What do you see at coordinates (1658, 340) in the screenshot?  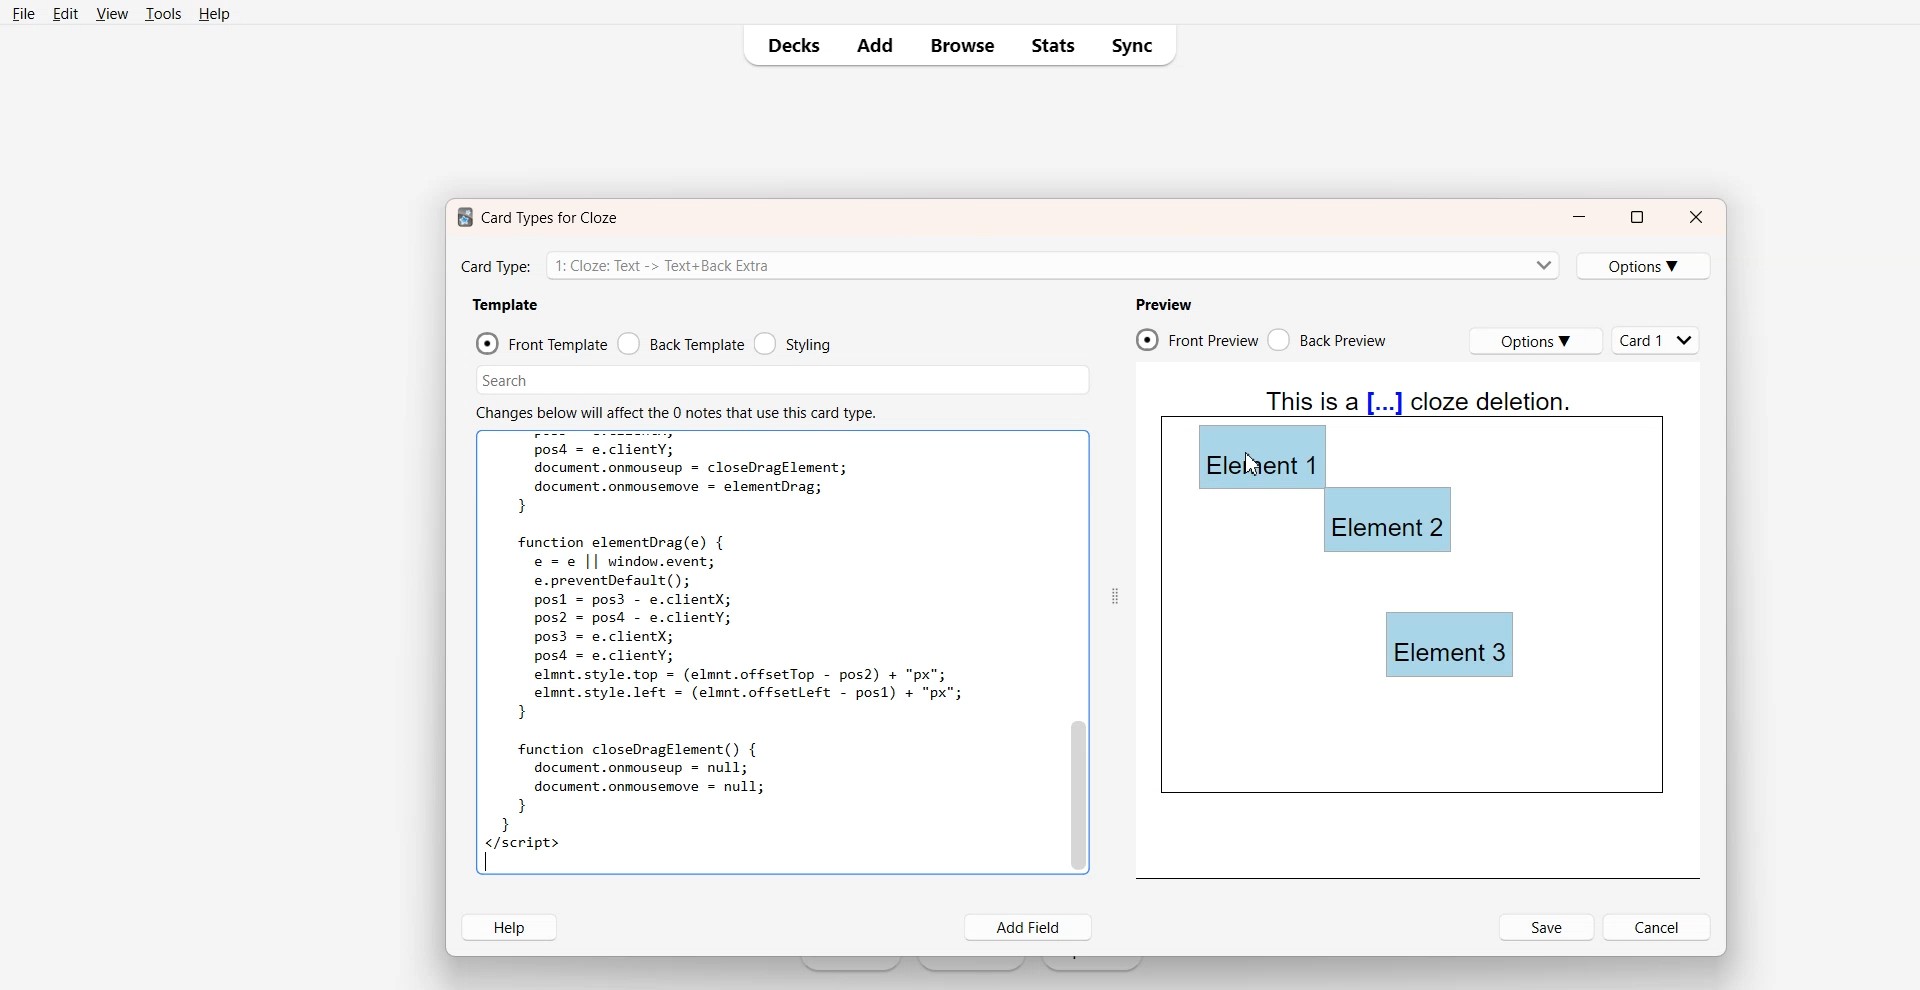 I see `Cards` at bounding box center [1658, 340].